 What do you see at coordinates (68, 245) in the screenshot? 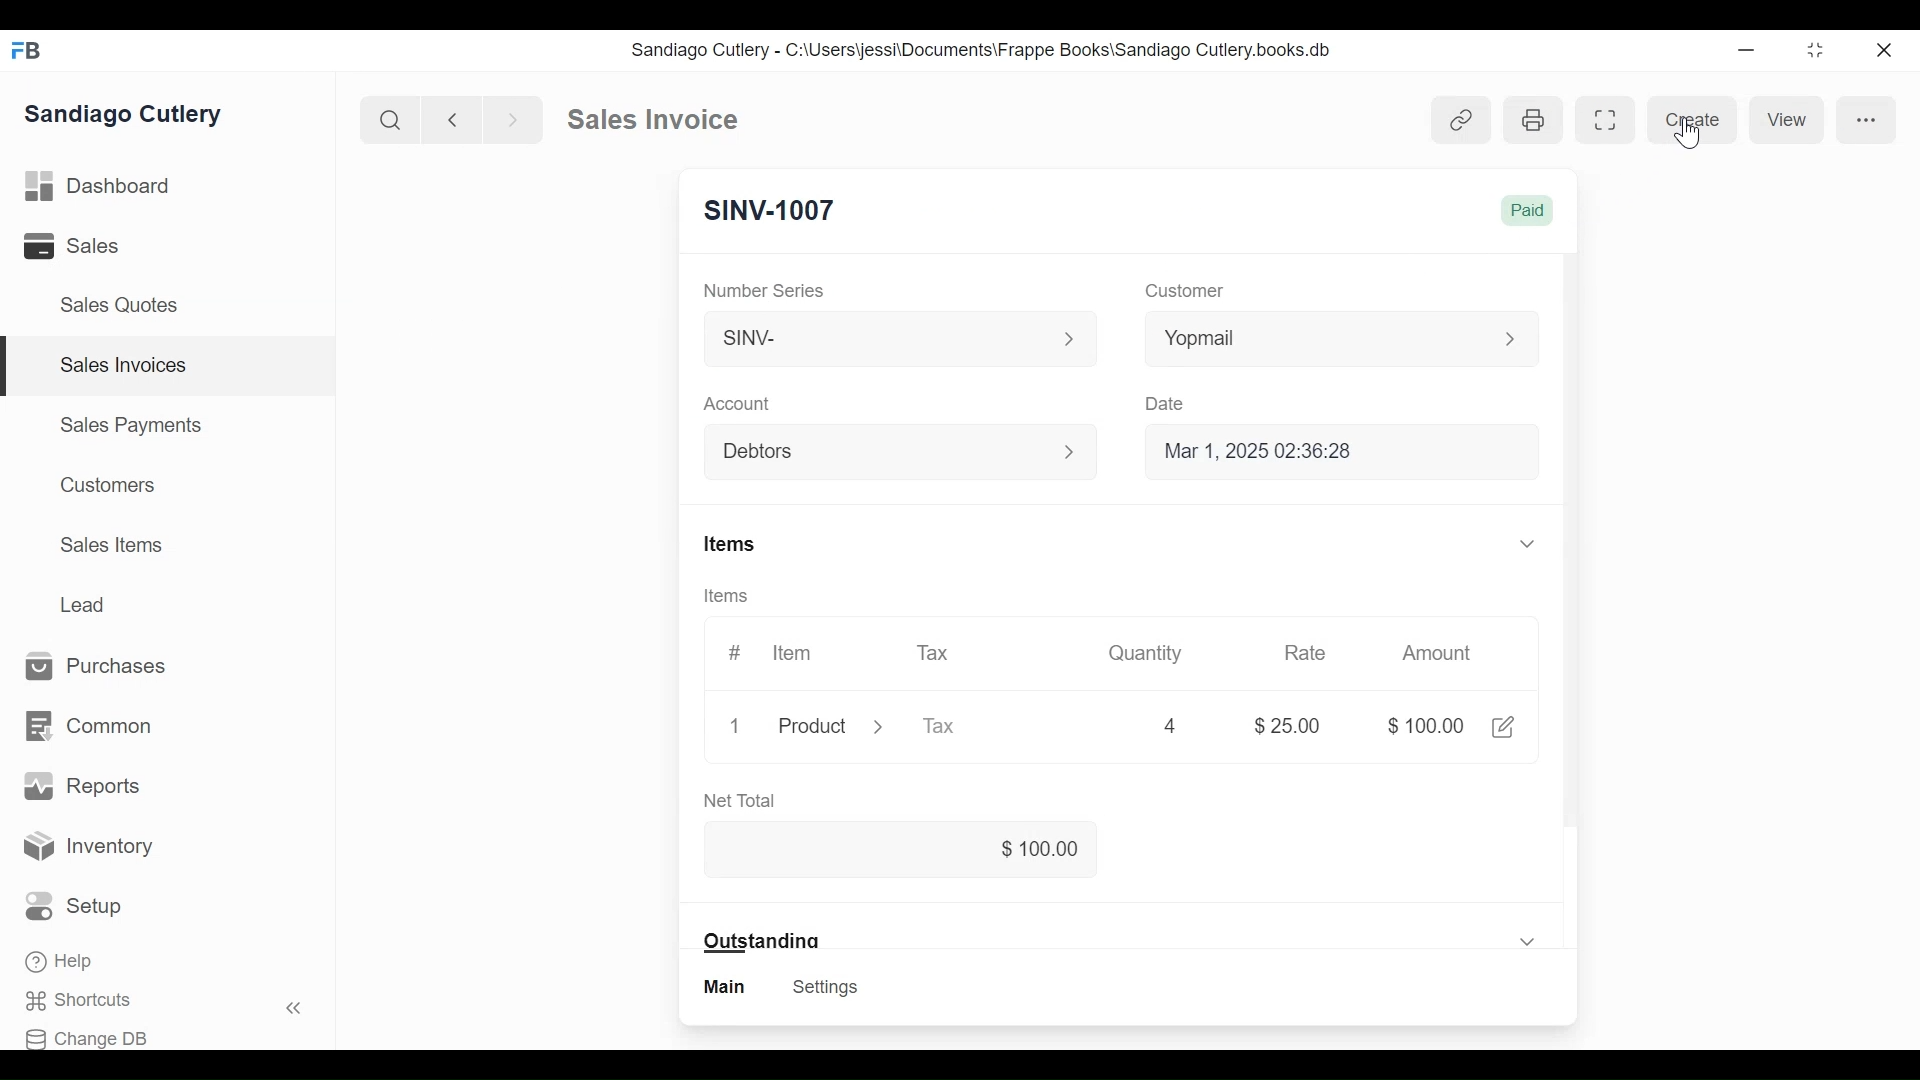
I see ` Sales` at bounding box center [68, 245].